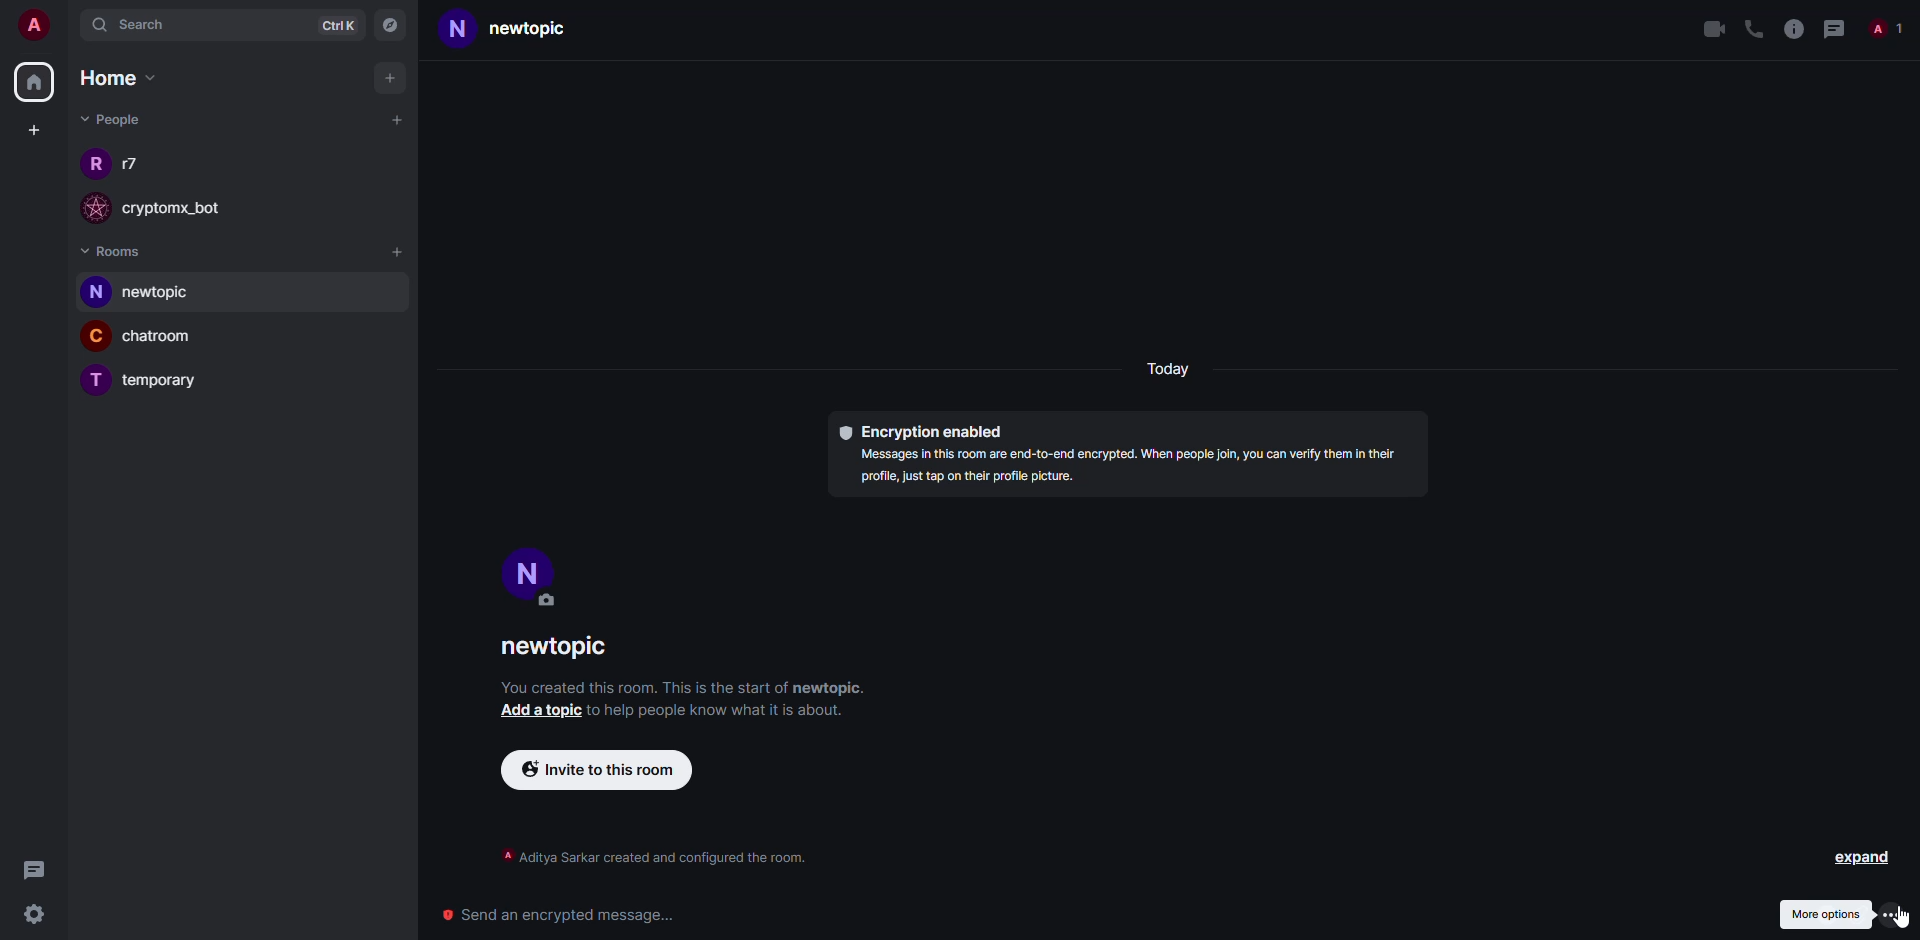 This screenshot has height=940, width=1920. I want to click on N, so click(458, 30).